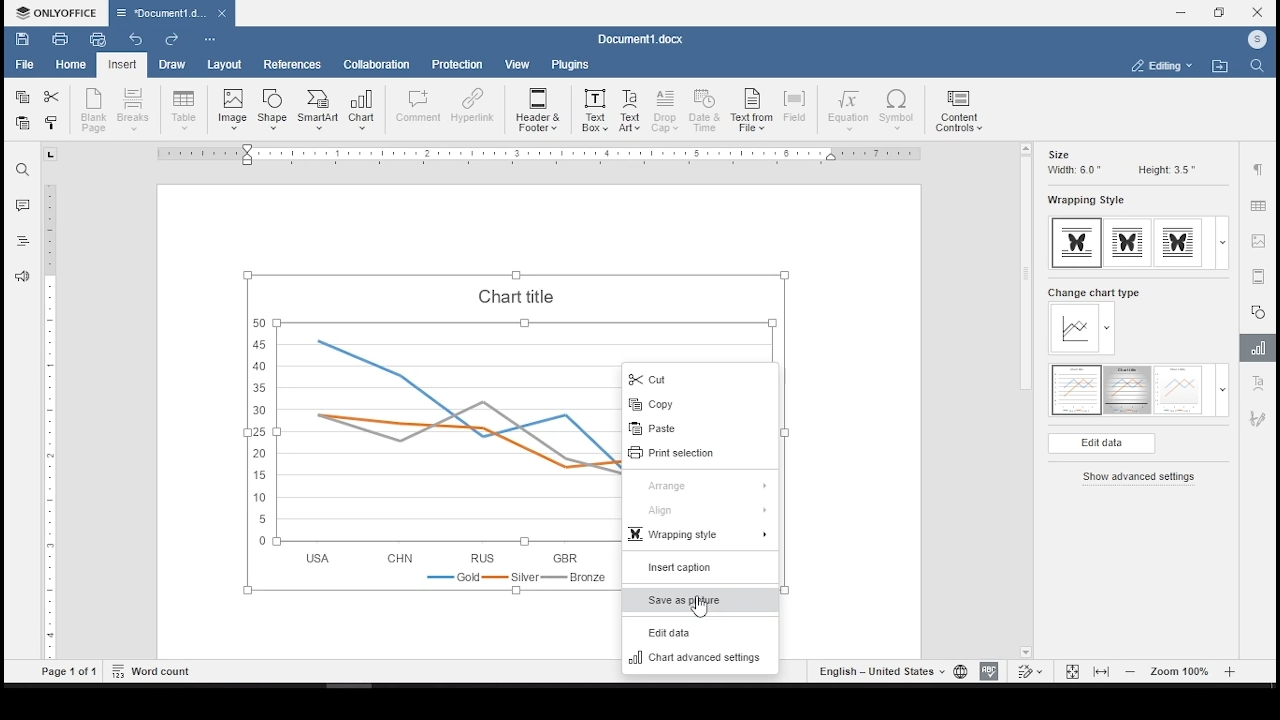 Image resolution: width=1280 pixels, height=720 pixels. Describe the element at coordinates (1259, 243) in the screenshot. I see `image settings` at that location.